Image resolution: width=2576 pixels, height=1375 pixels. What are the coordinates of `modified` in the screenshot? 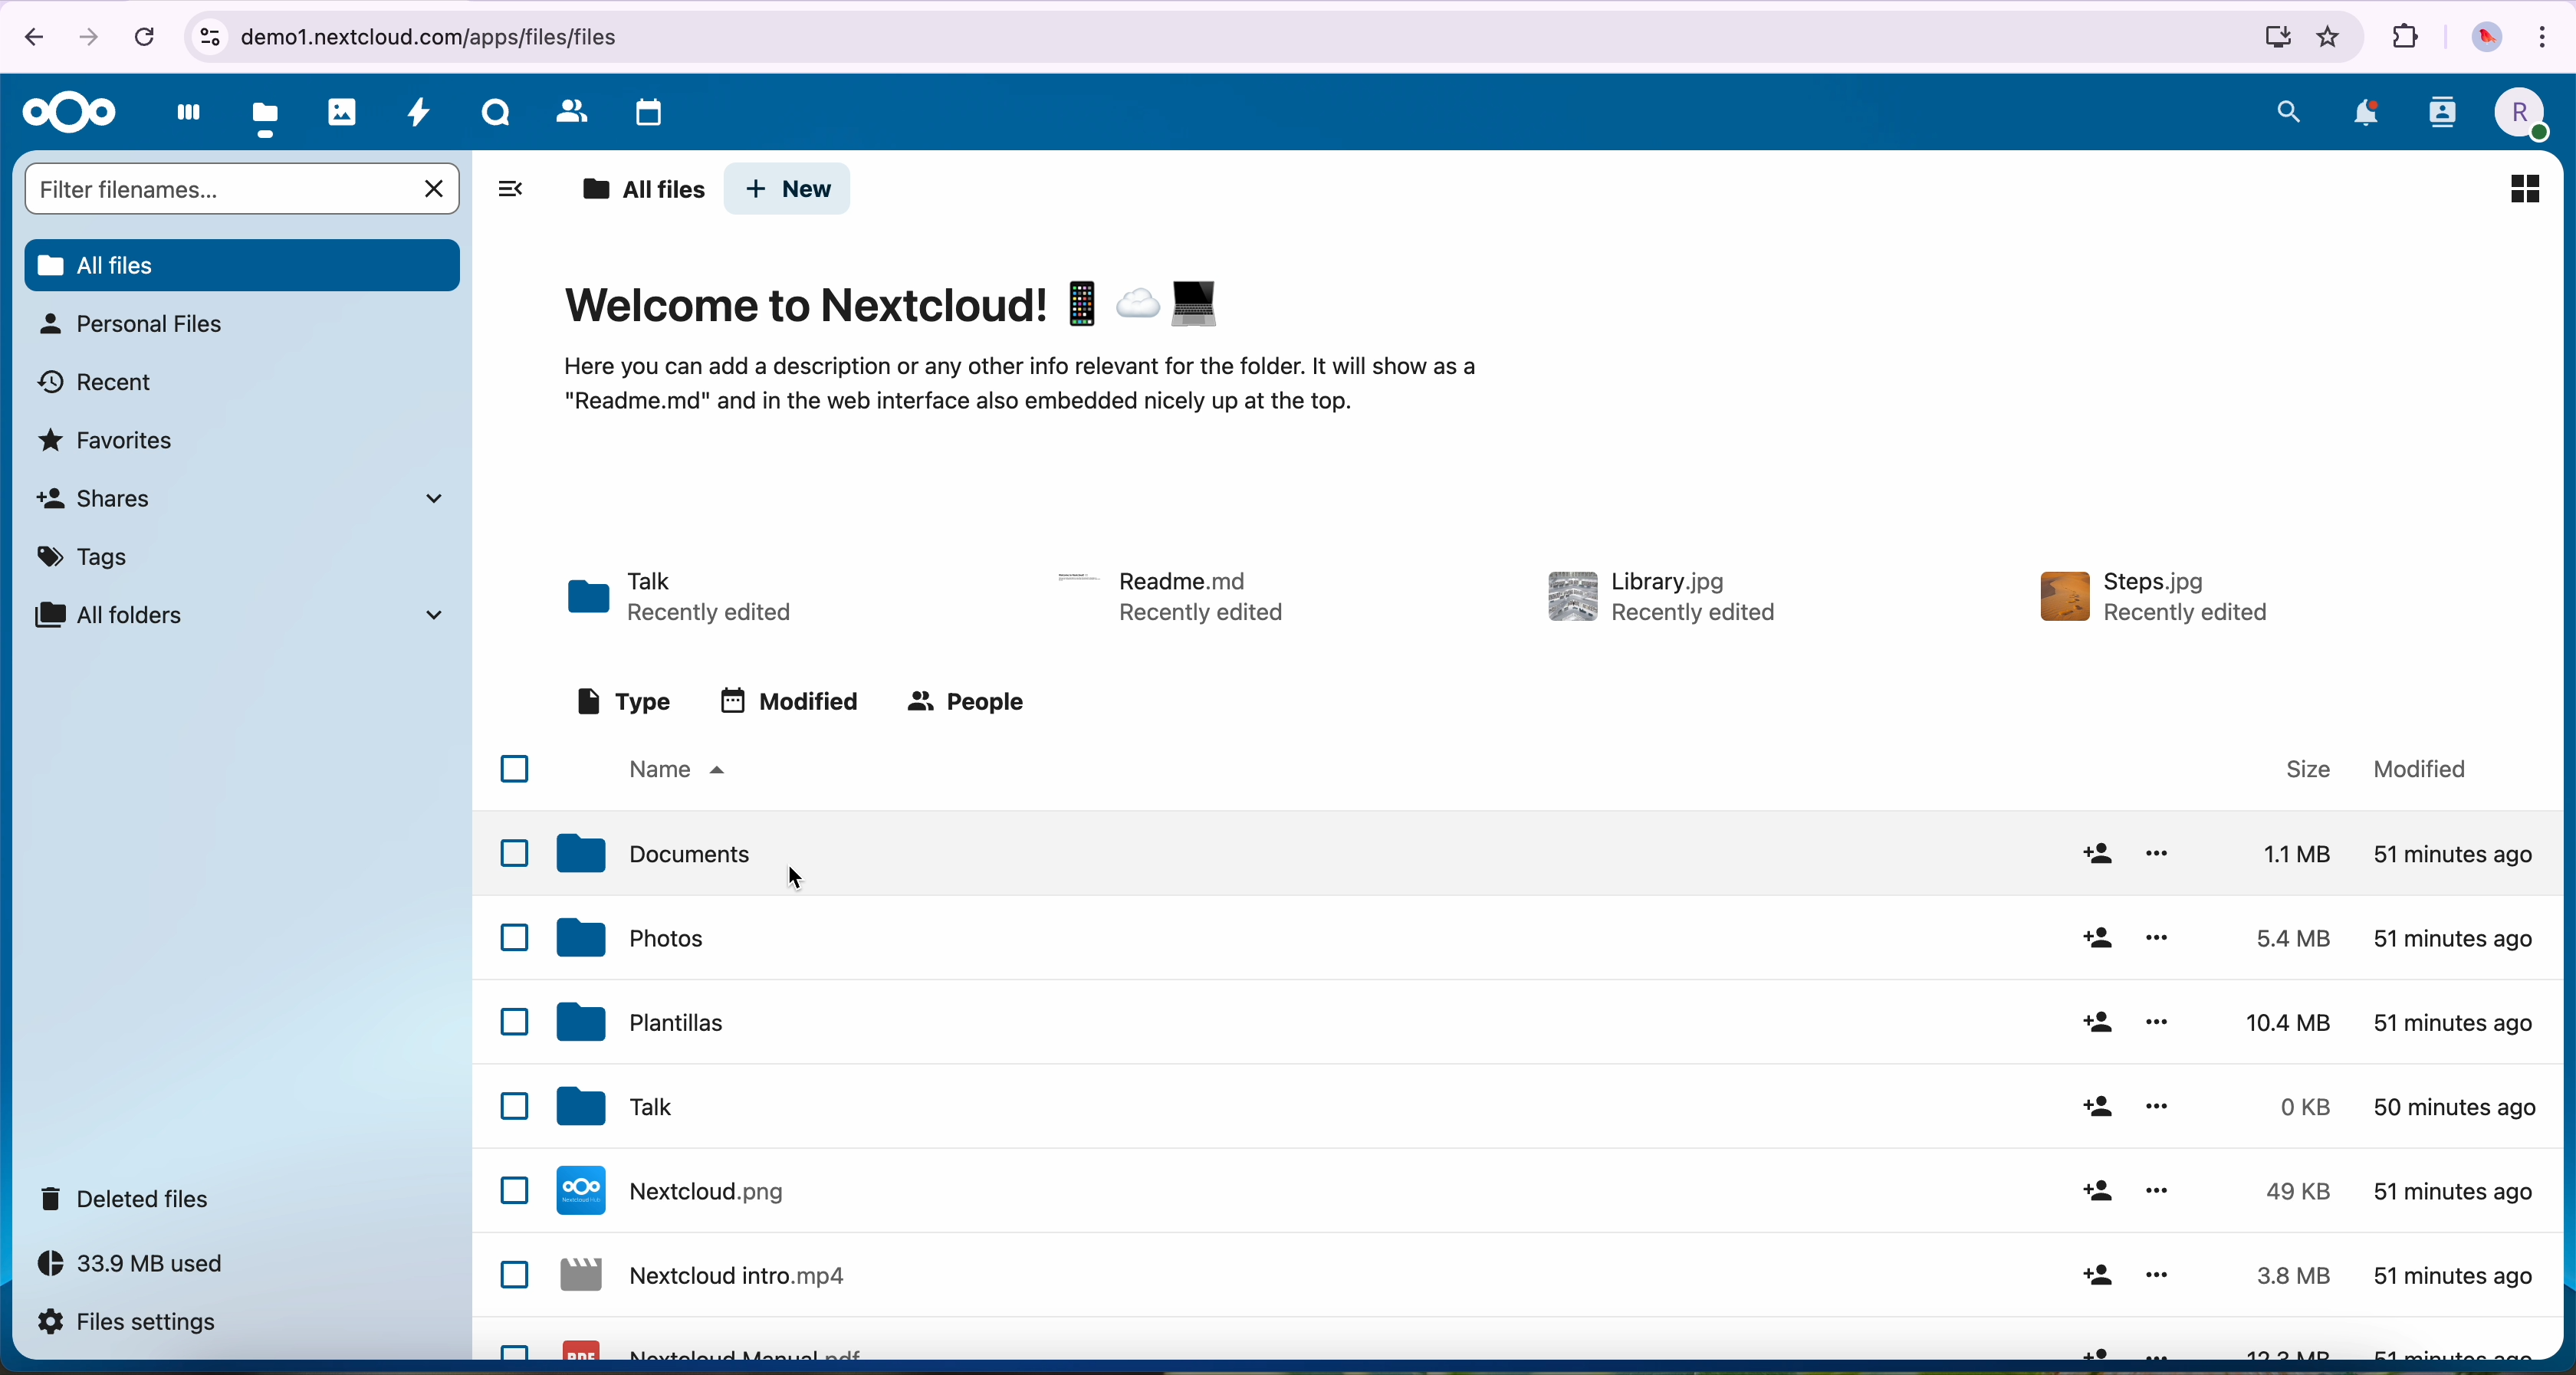 It's located at (2454, 1108).